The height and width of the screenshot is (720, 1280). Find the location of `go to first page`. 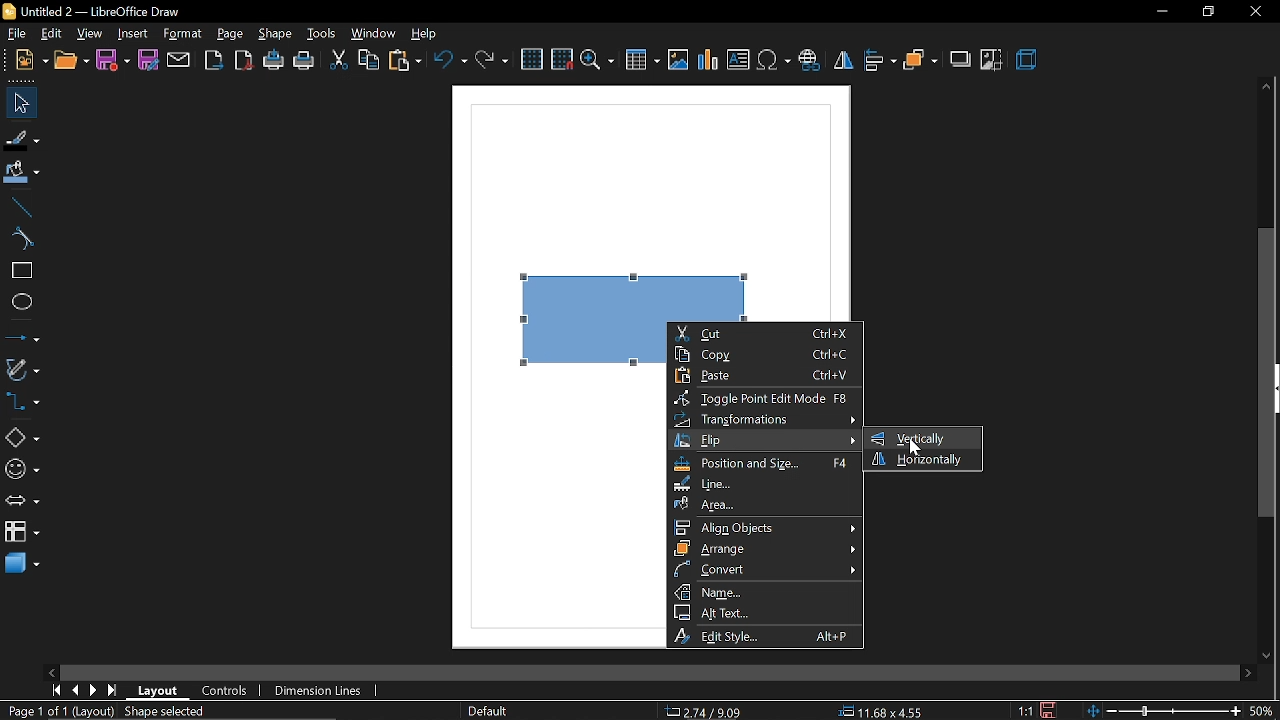

go to first page is located at coordinates (55, 691).